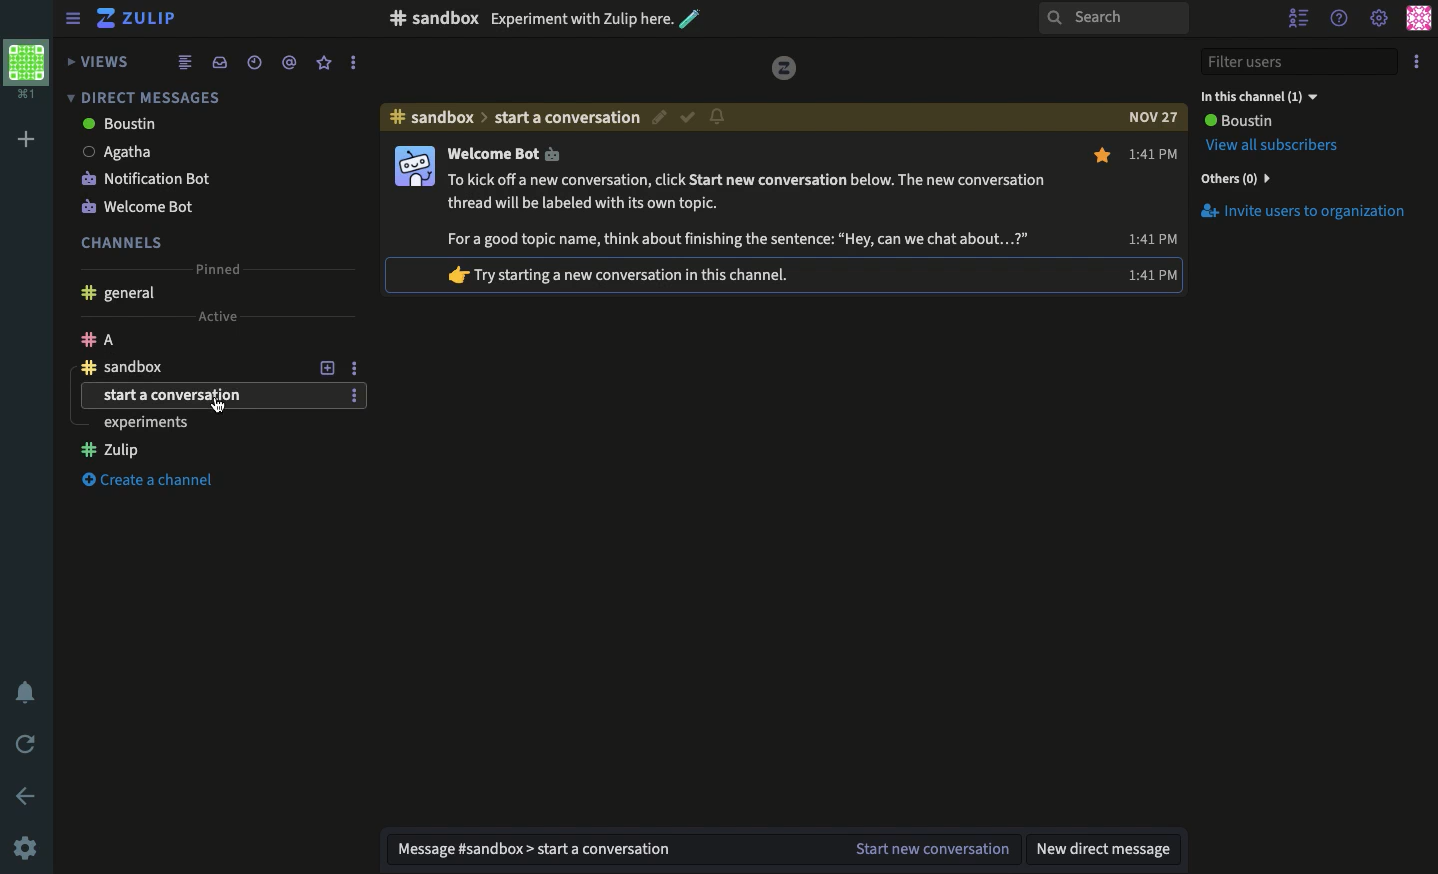 The height and width of the screenshot is (874, 1438). Describe the element at coordinates (189, 205) in the screenshot. I see `Welcome bot` at that location.